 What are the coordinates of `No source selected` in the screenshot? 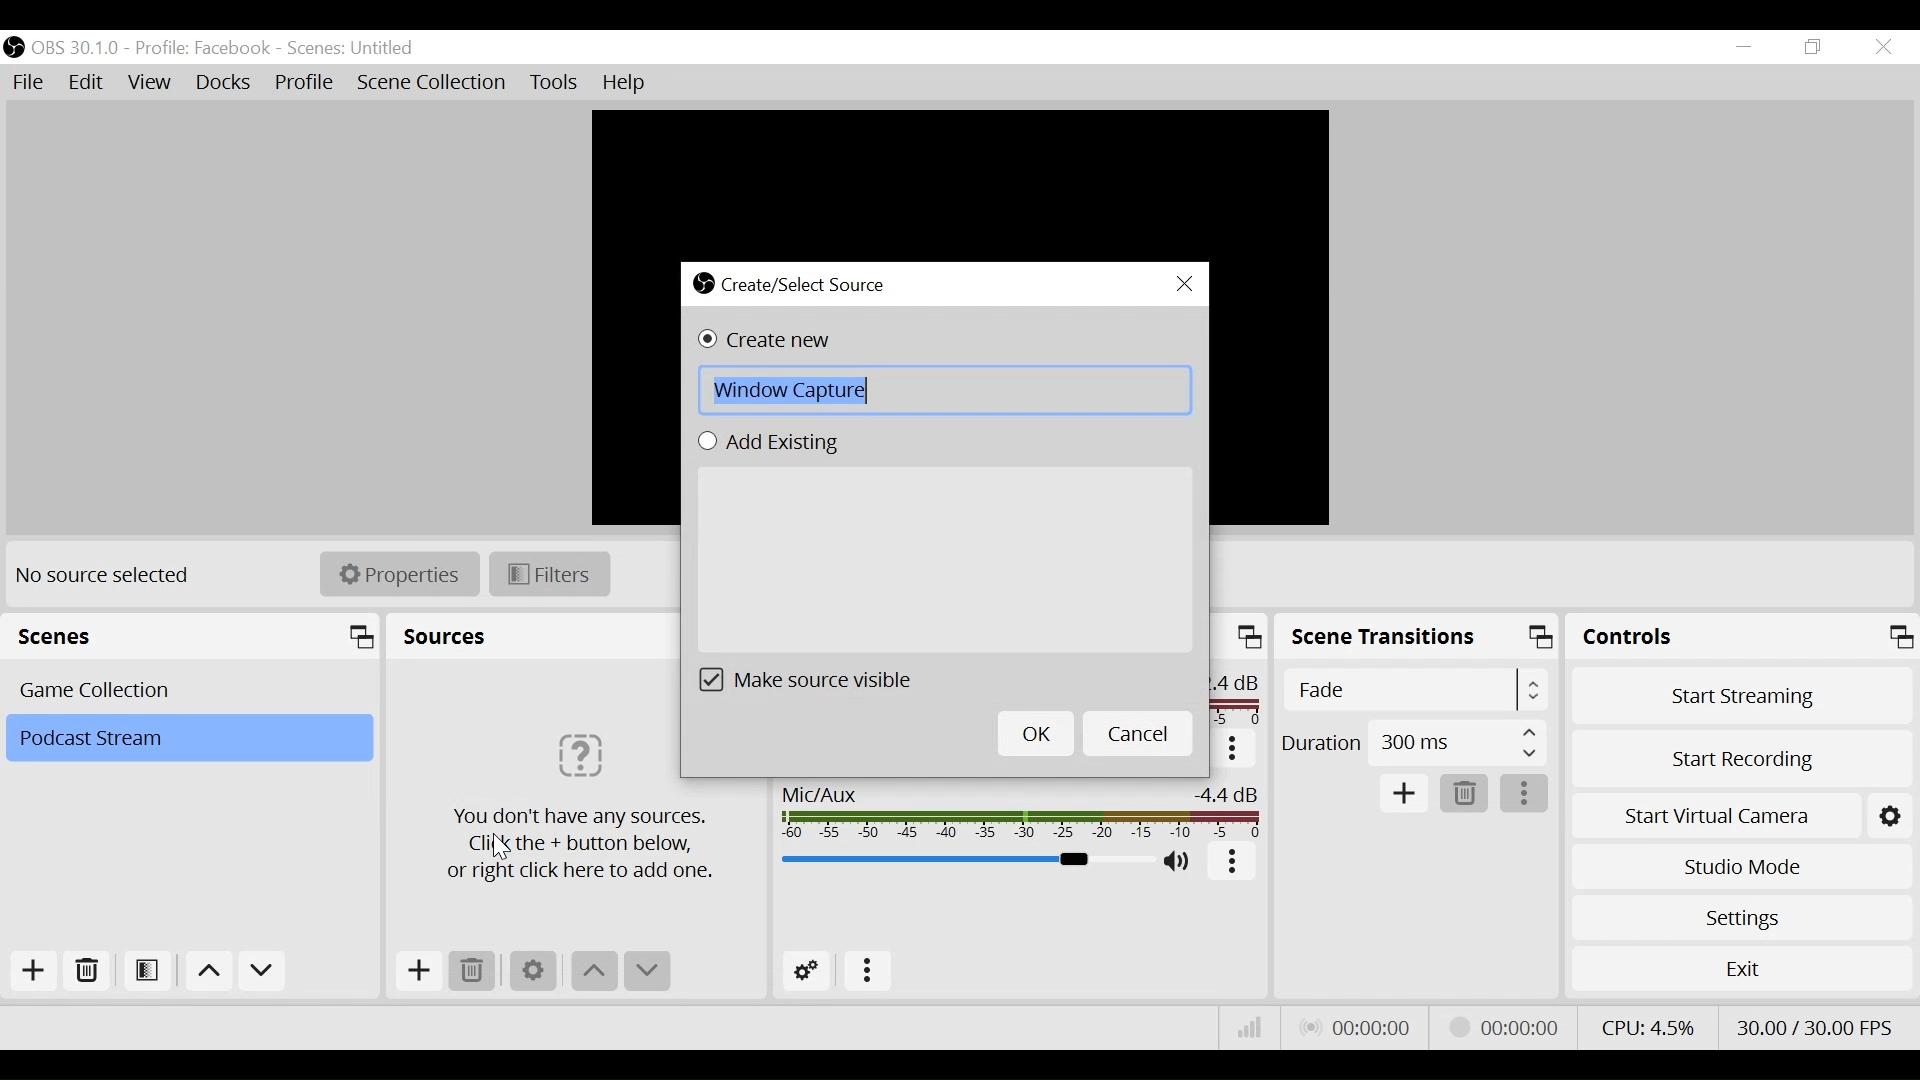 It's located at (116, 574).